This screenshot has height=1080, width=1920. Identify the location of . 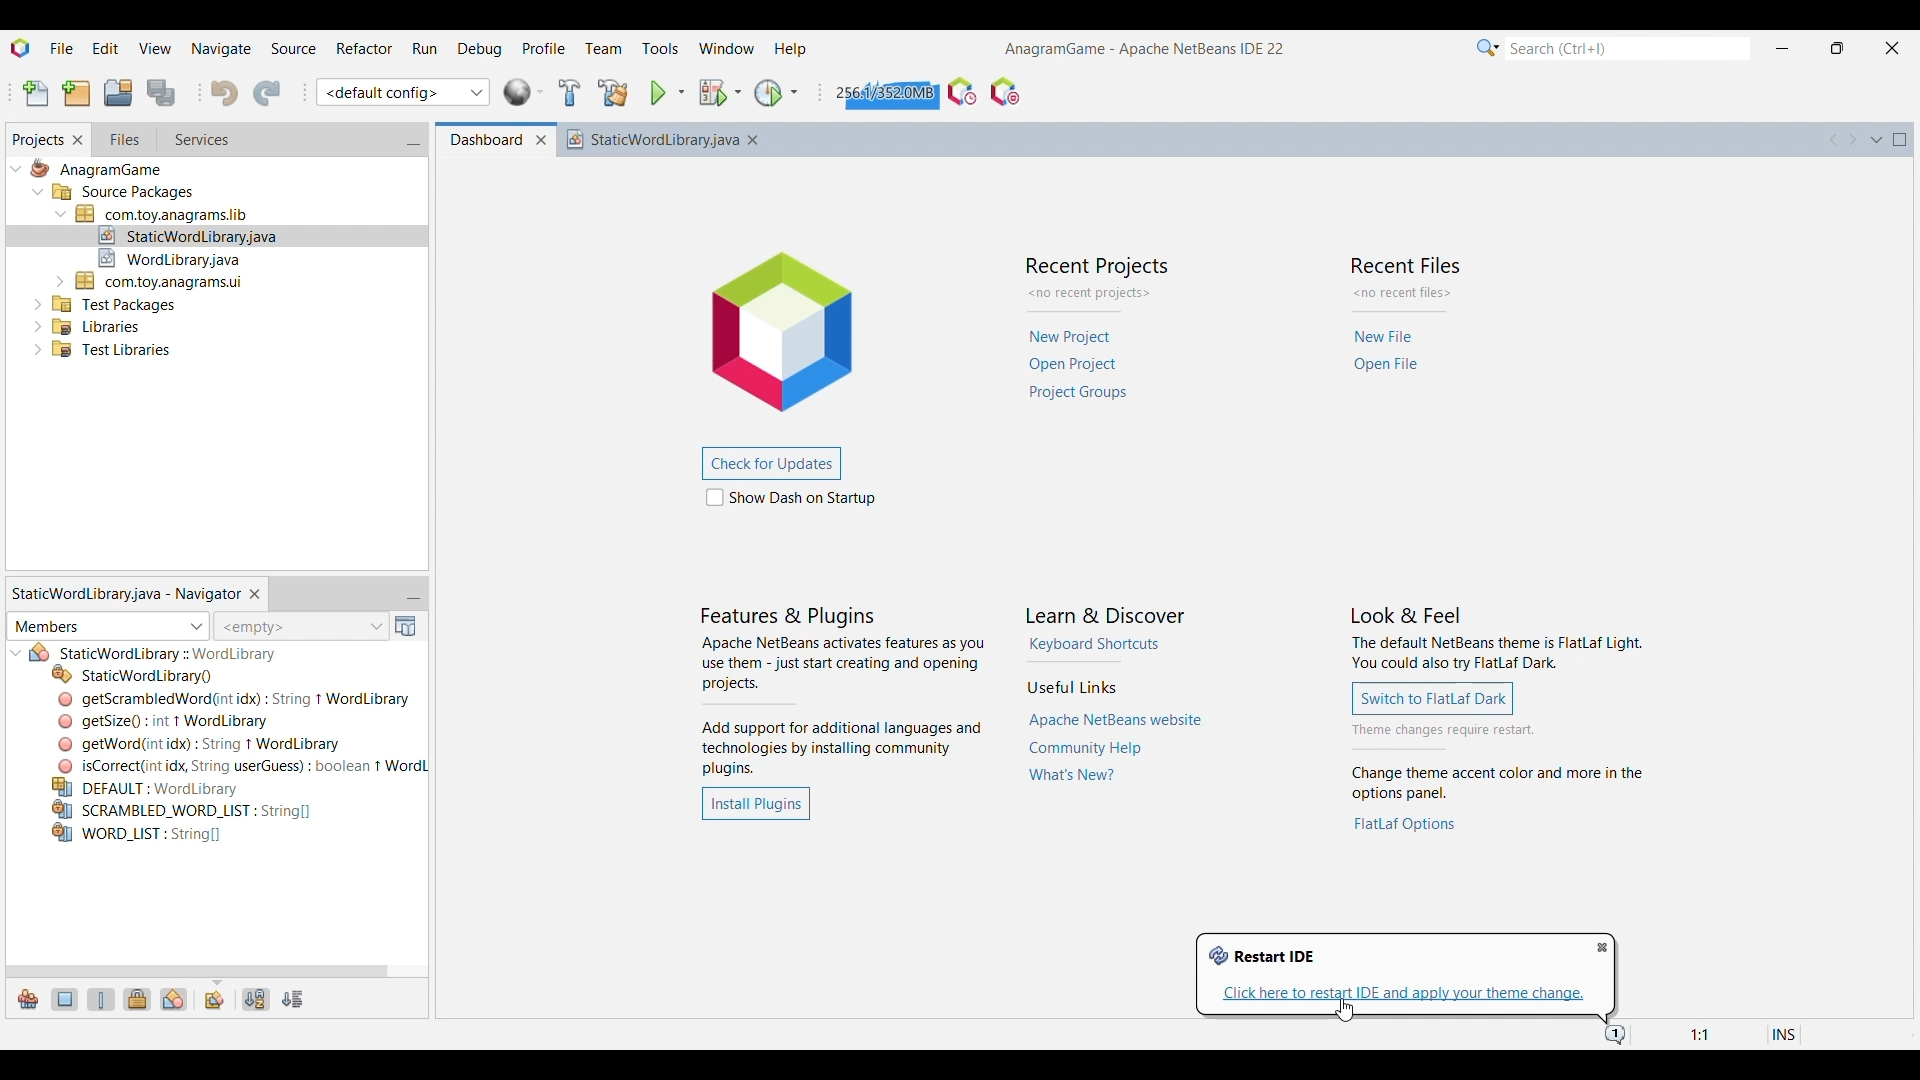
(239, 765).